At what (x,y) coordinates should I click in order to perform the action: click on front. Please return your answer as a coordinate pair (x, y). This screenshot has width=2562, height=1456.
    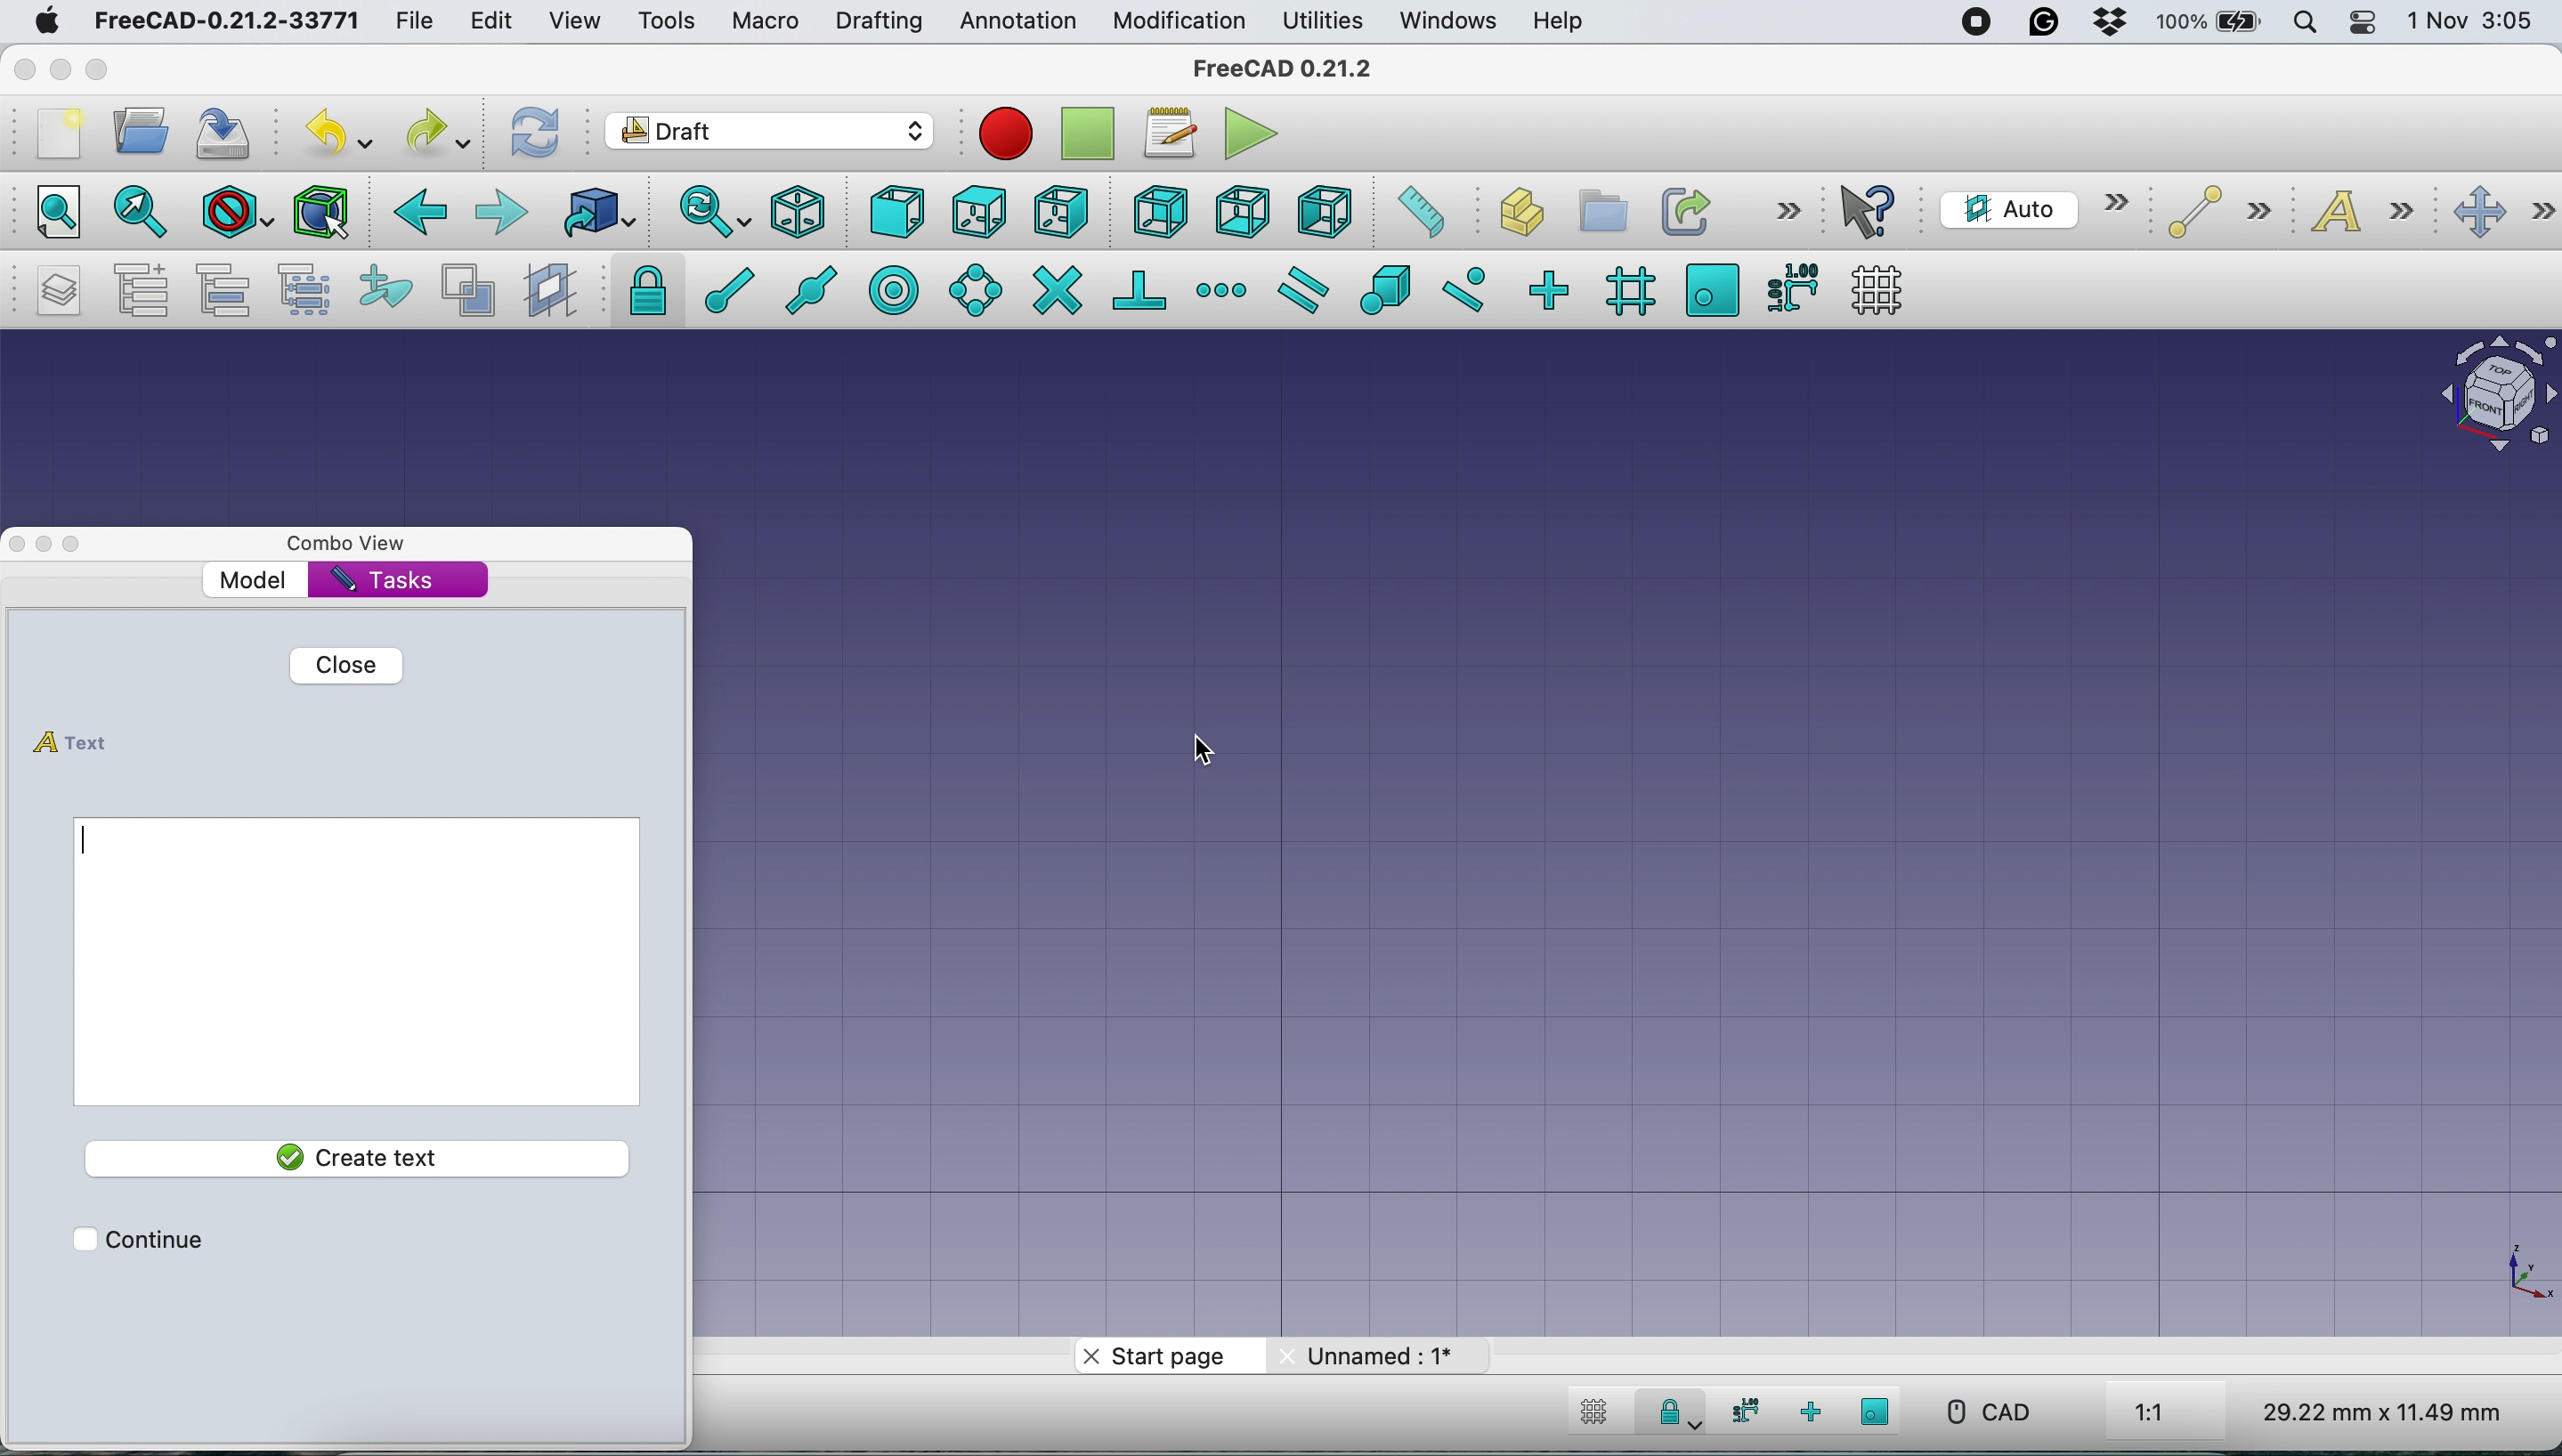
    Looking at the image, I should click on (891, 210).